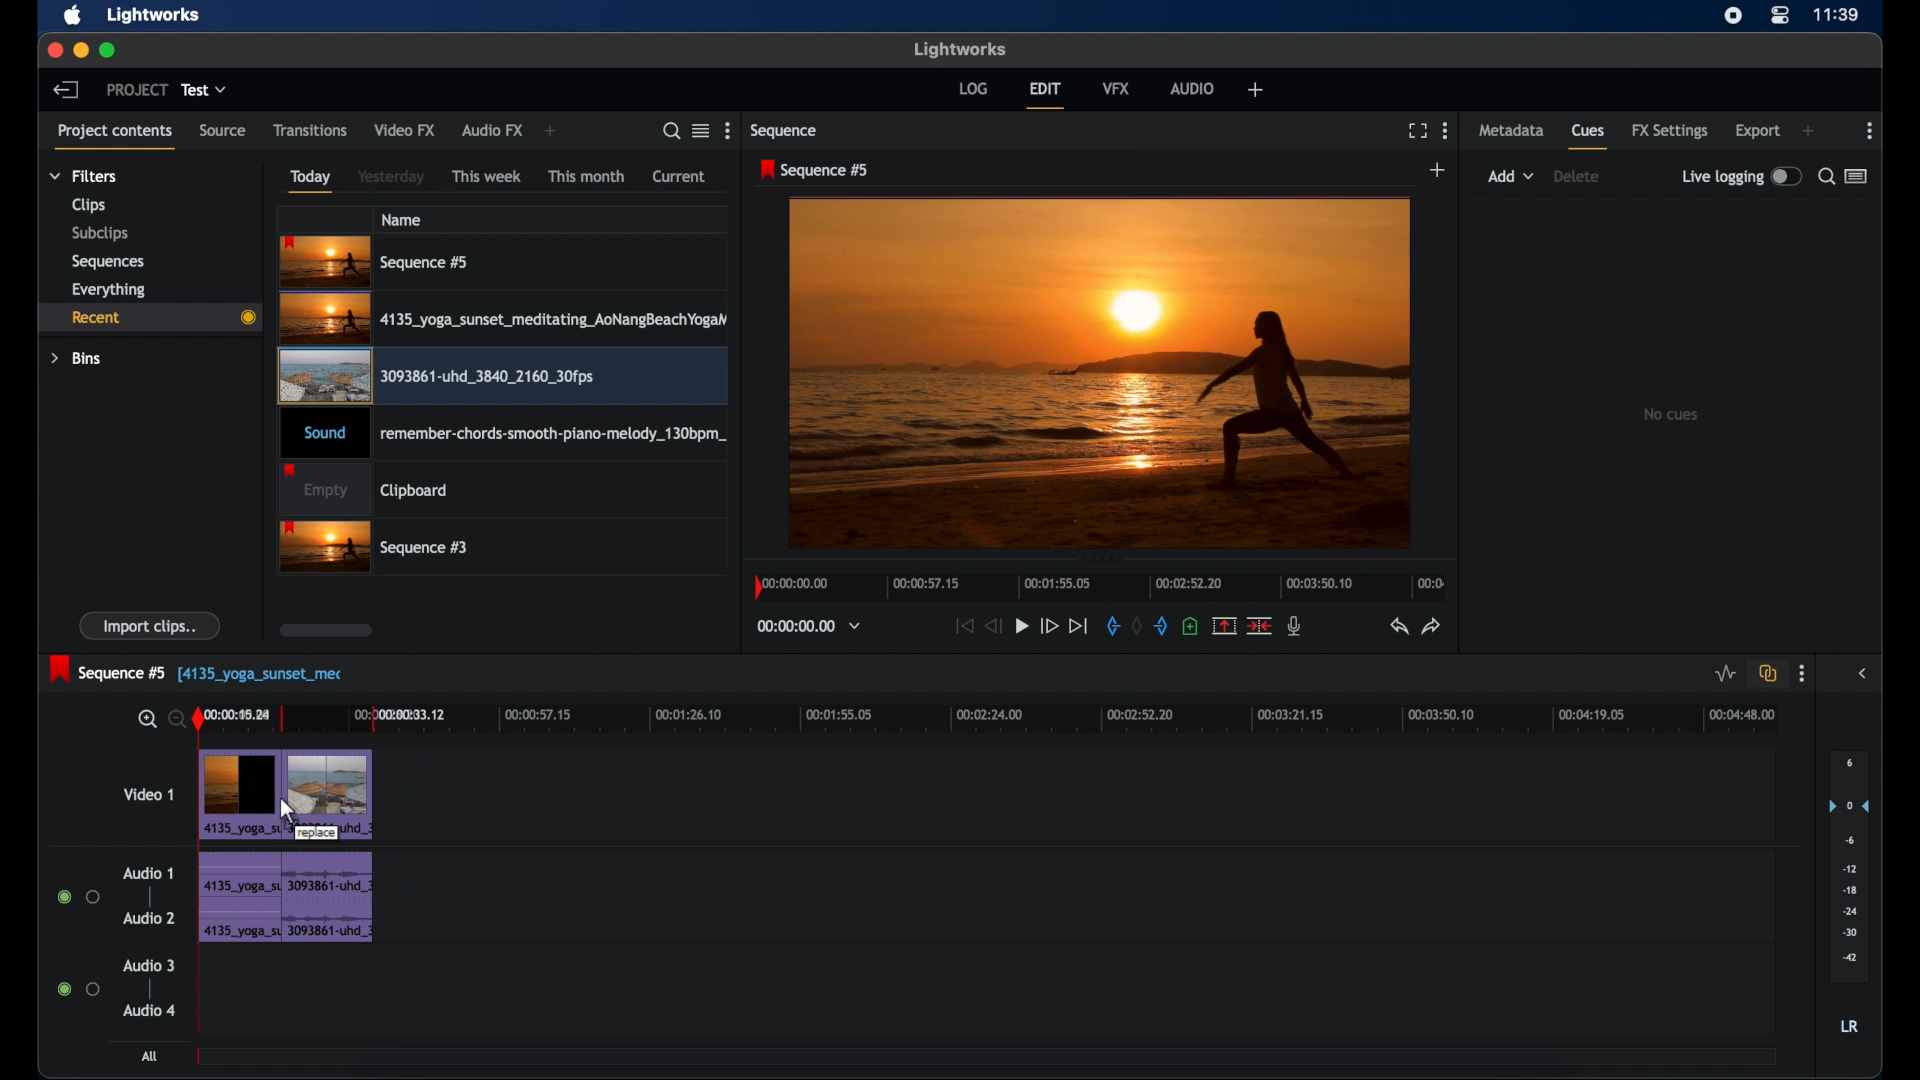 The height and width of the screenshot is (1080, 1920). Describe the element at coordinates (994, 625) in the screenshot. I see `rewind` at that location.